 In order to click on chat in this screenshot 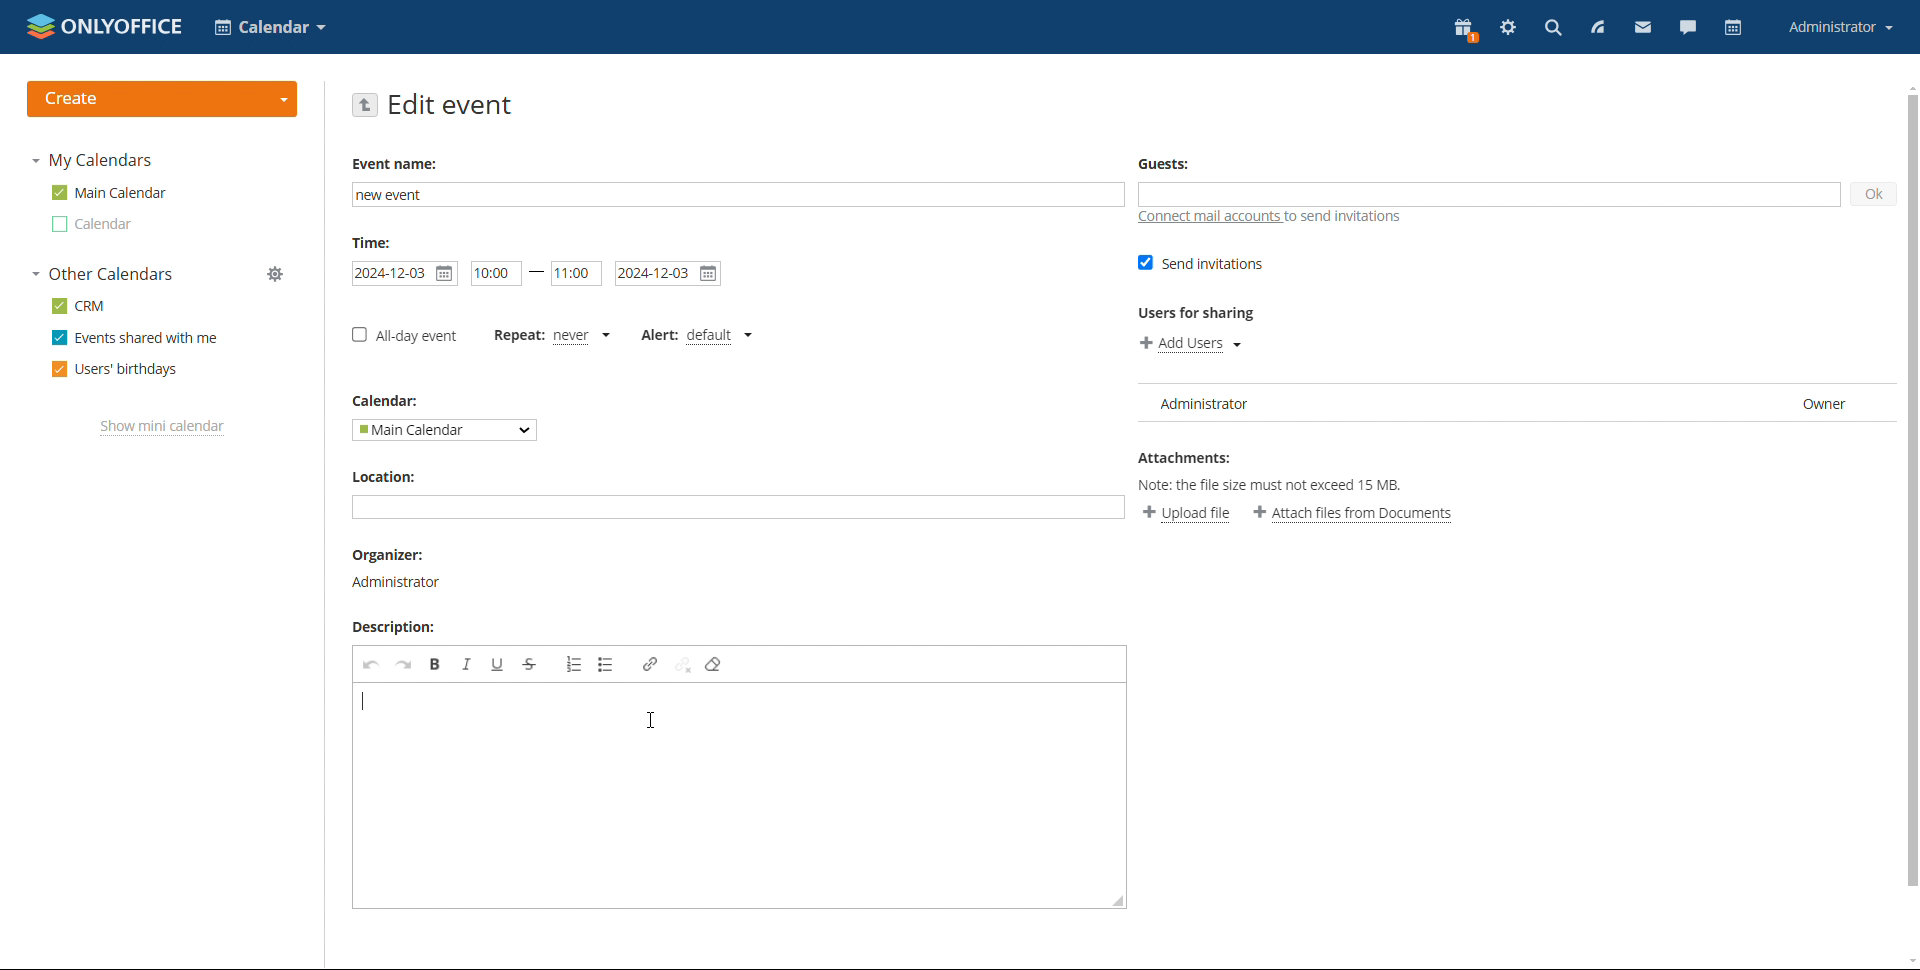, I will do `click(1688, 27)`.